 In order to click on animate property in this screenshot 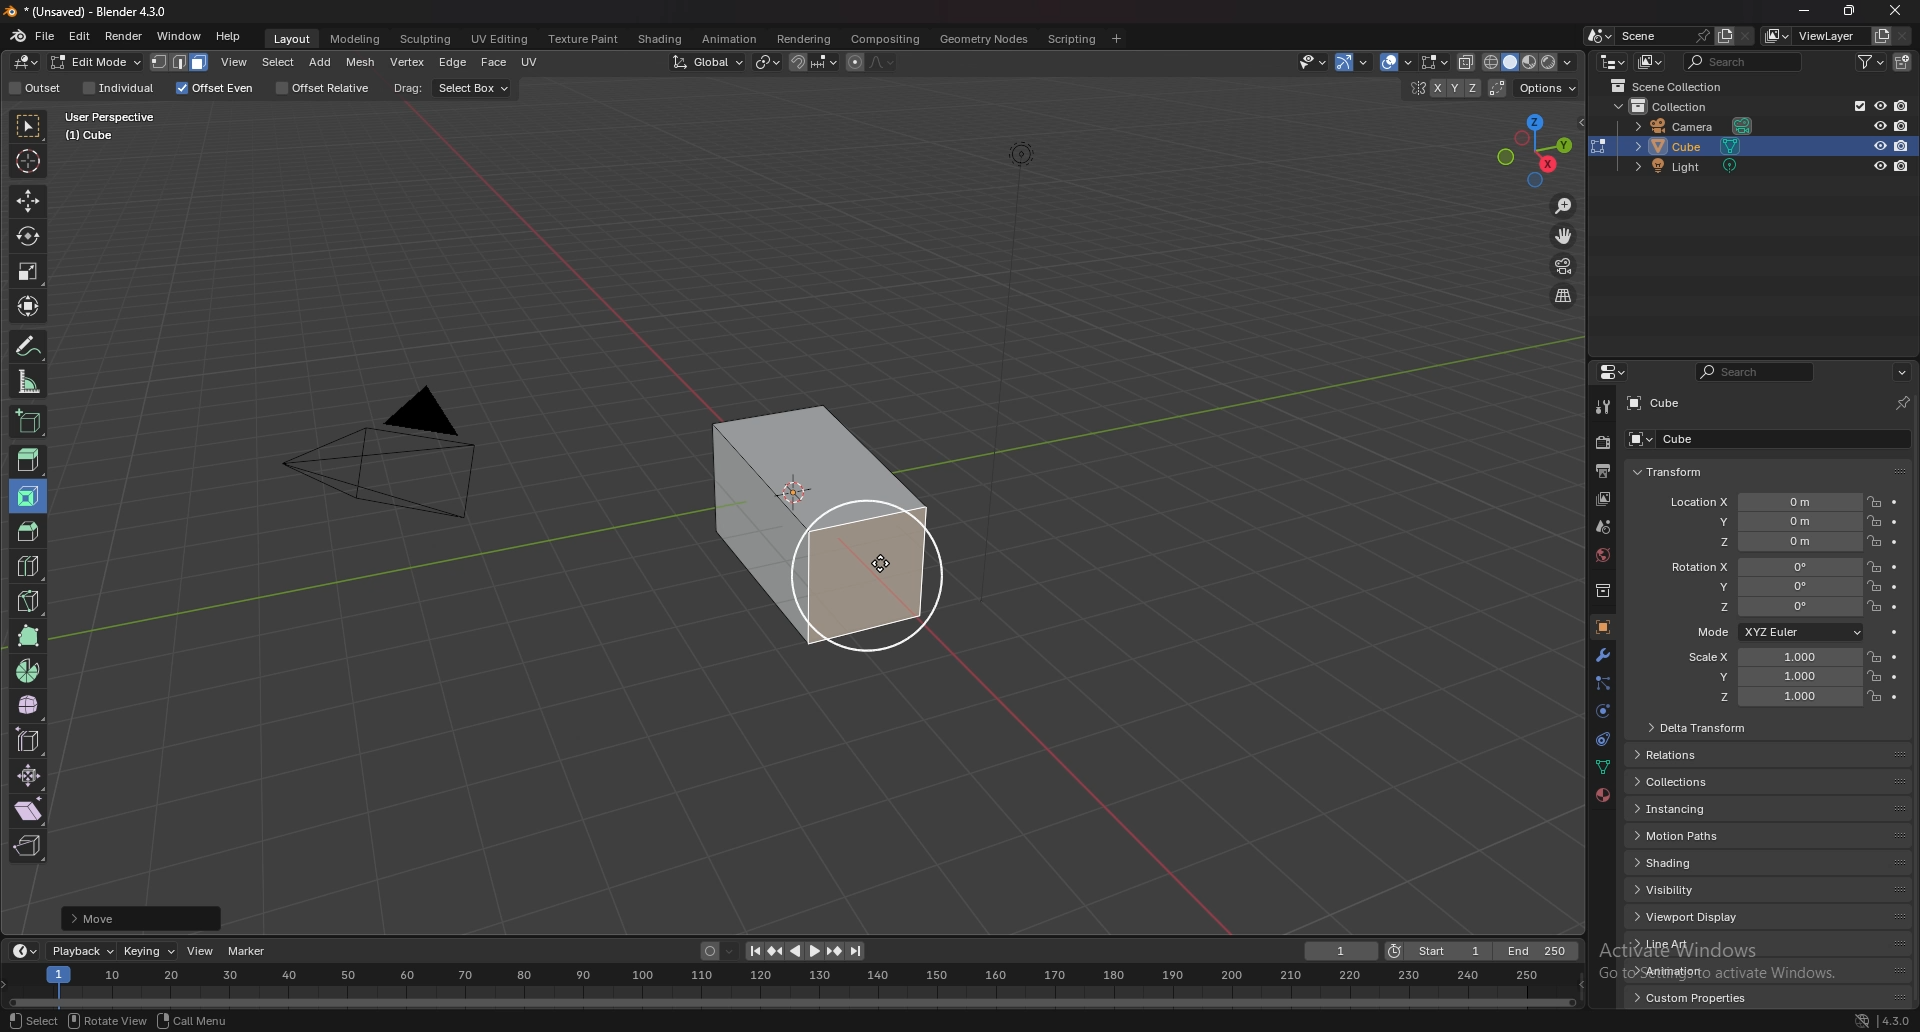, I will do `click(1894, 503)`.